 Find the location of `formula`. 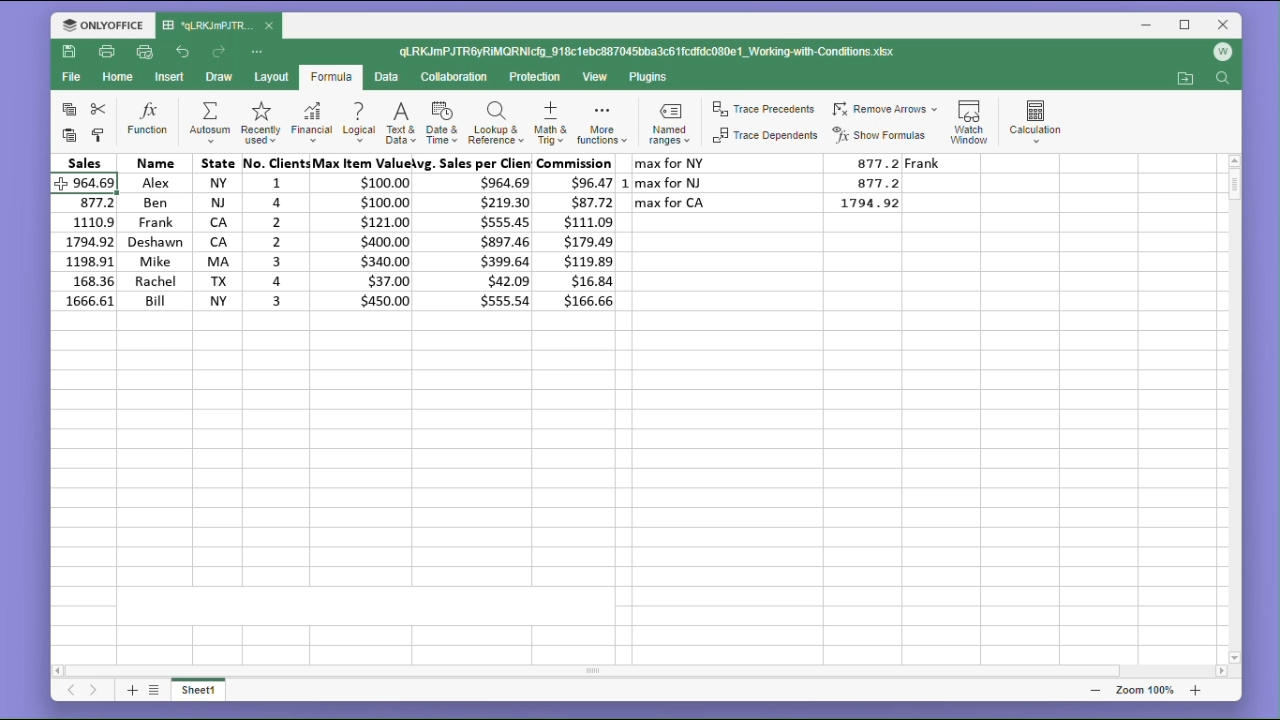

formula is located at coordinates (330, 78).